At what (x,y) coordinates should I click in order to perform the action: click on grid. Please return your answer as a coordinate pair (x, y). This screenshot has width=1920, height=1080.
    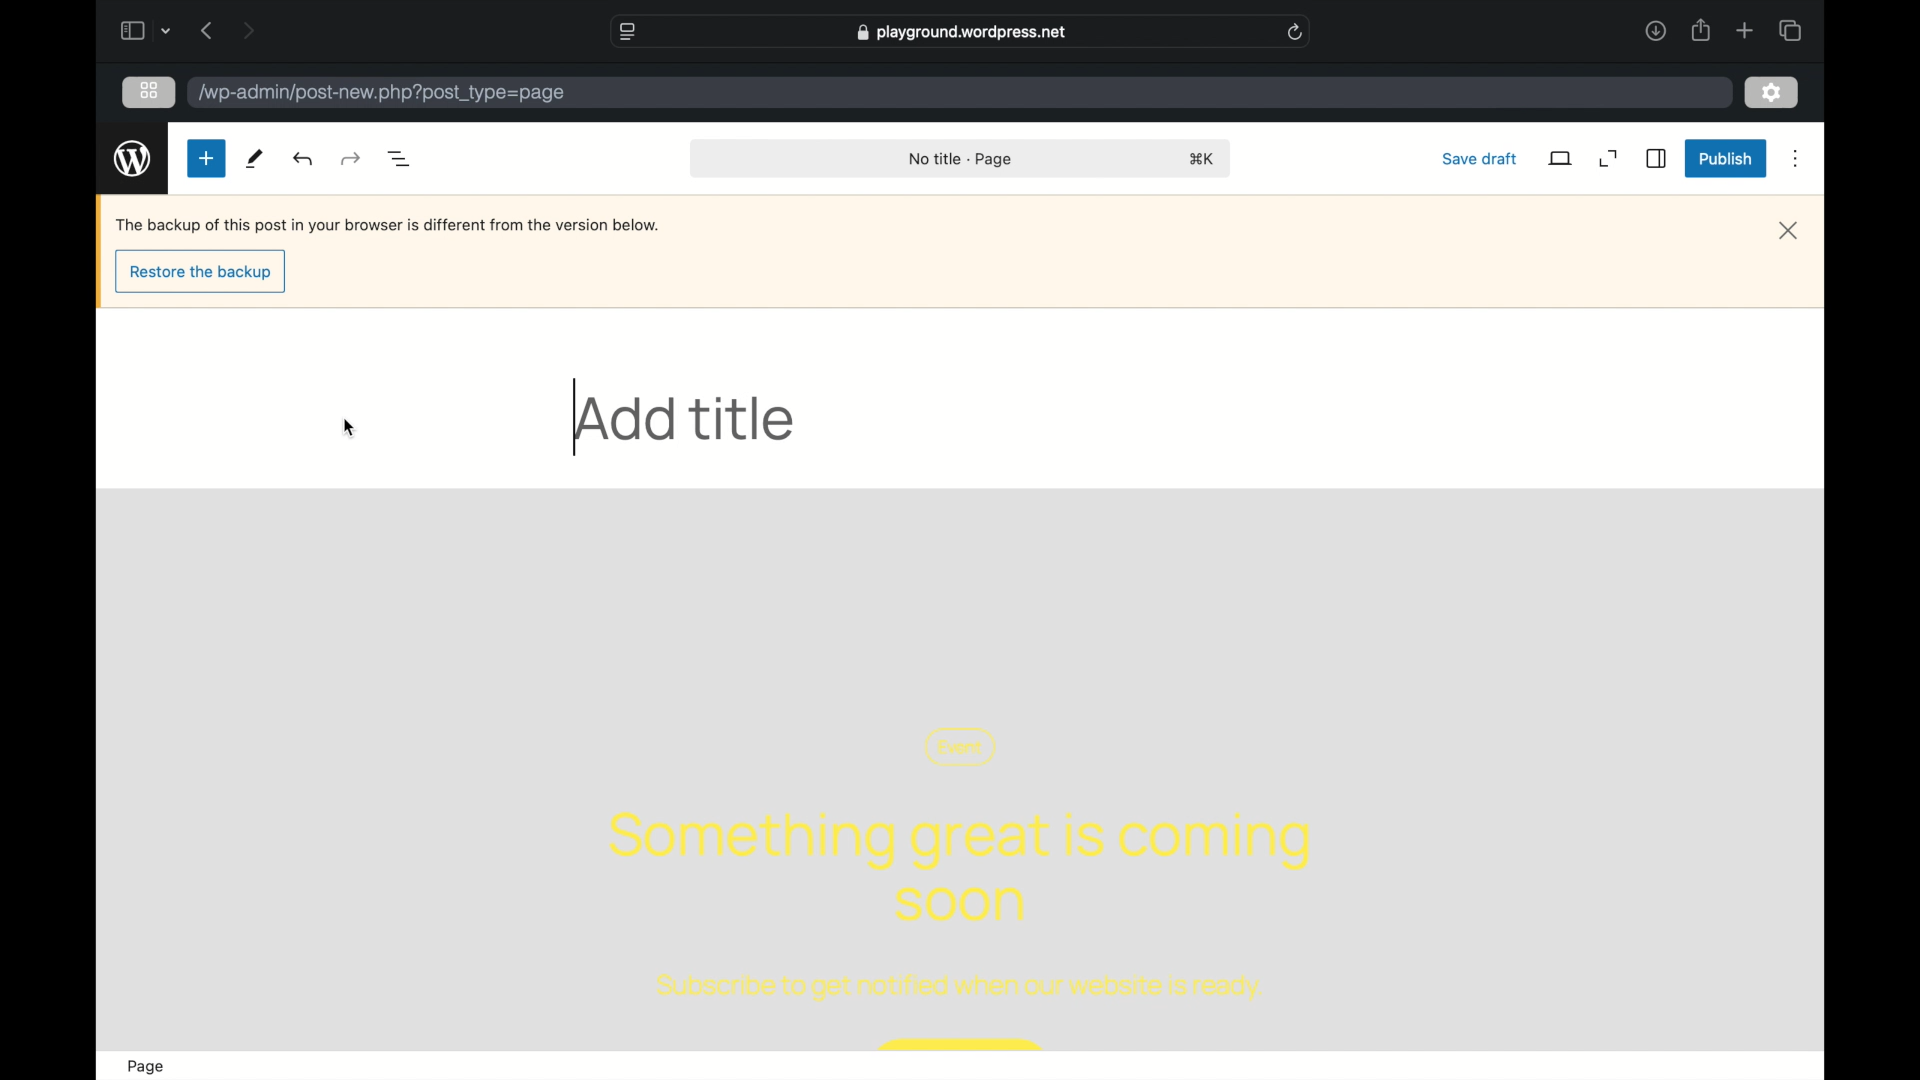
    Looking at the image, I should click on (149, 90).